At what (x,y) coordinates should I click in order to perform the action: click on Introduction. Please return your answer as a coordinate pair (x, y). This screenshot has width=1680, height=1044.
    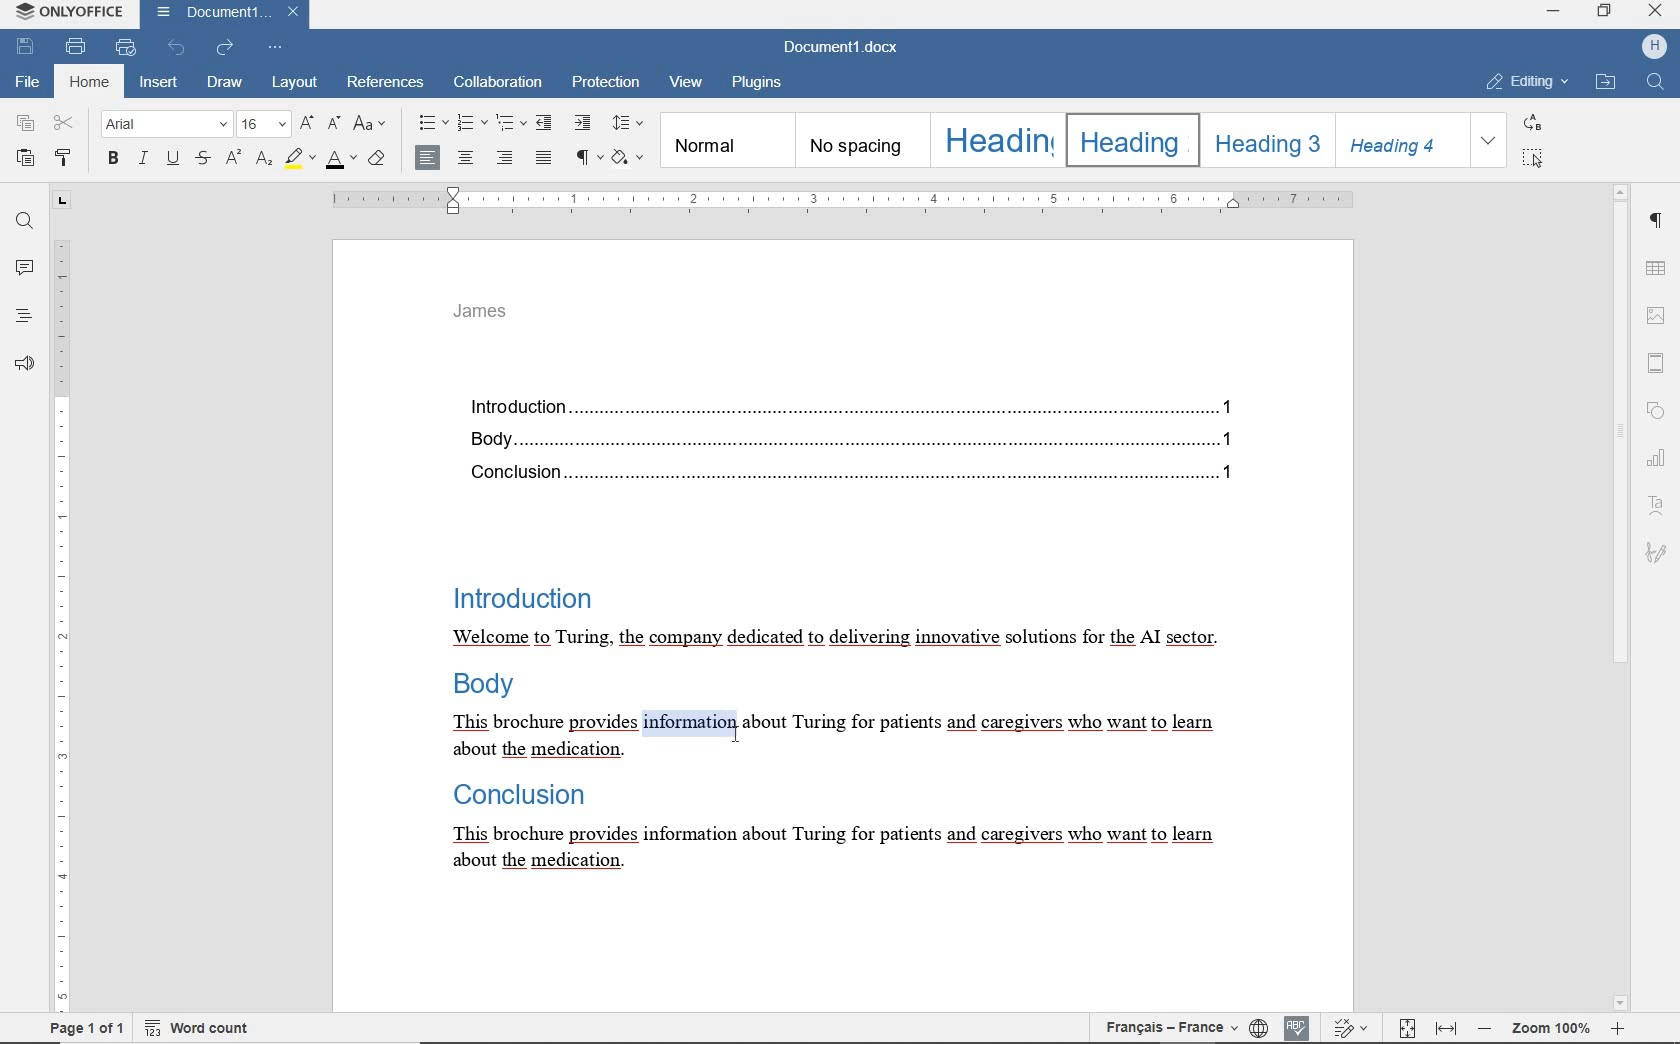
    Looking at the image, I should click on (519, 595).